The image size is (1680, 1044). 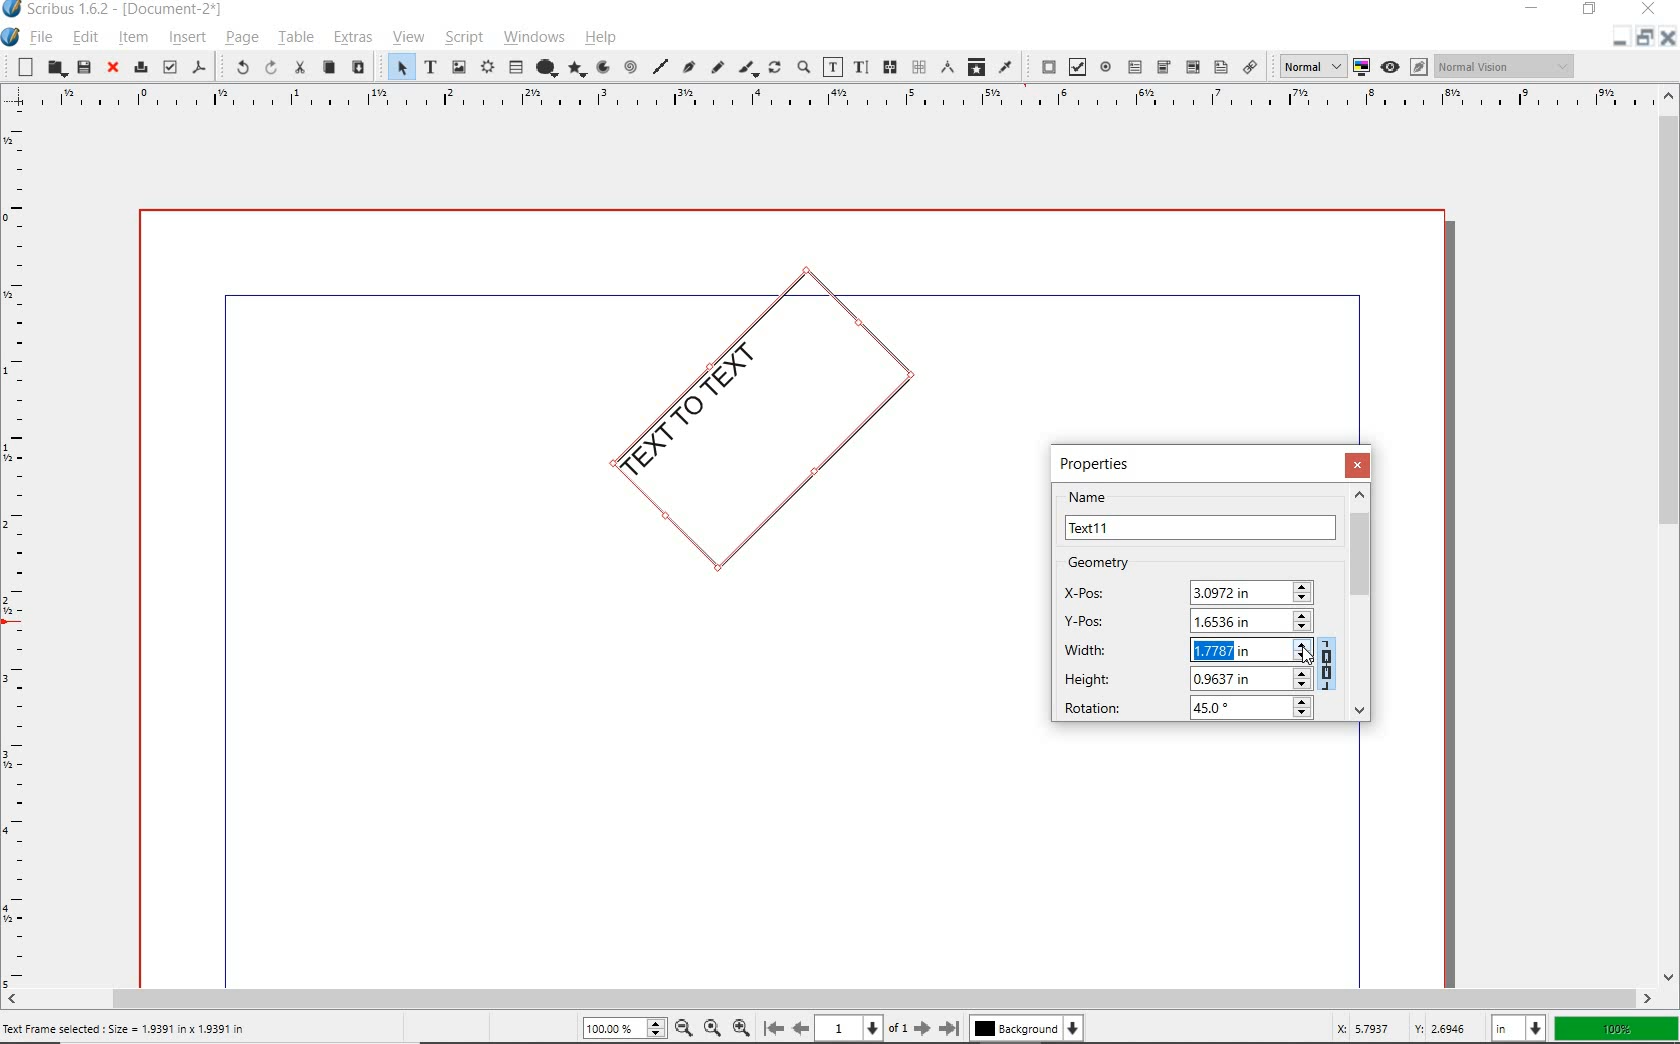 What do you see at coordinates (1305, 658) in the screenshot?
I see `CURSOR` at bounding box center [1305, 658].